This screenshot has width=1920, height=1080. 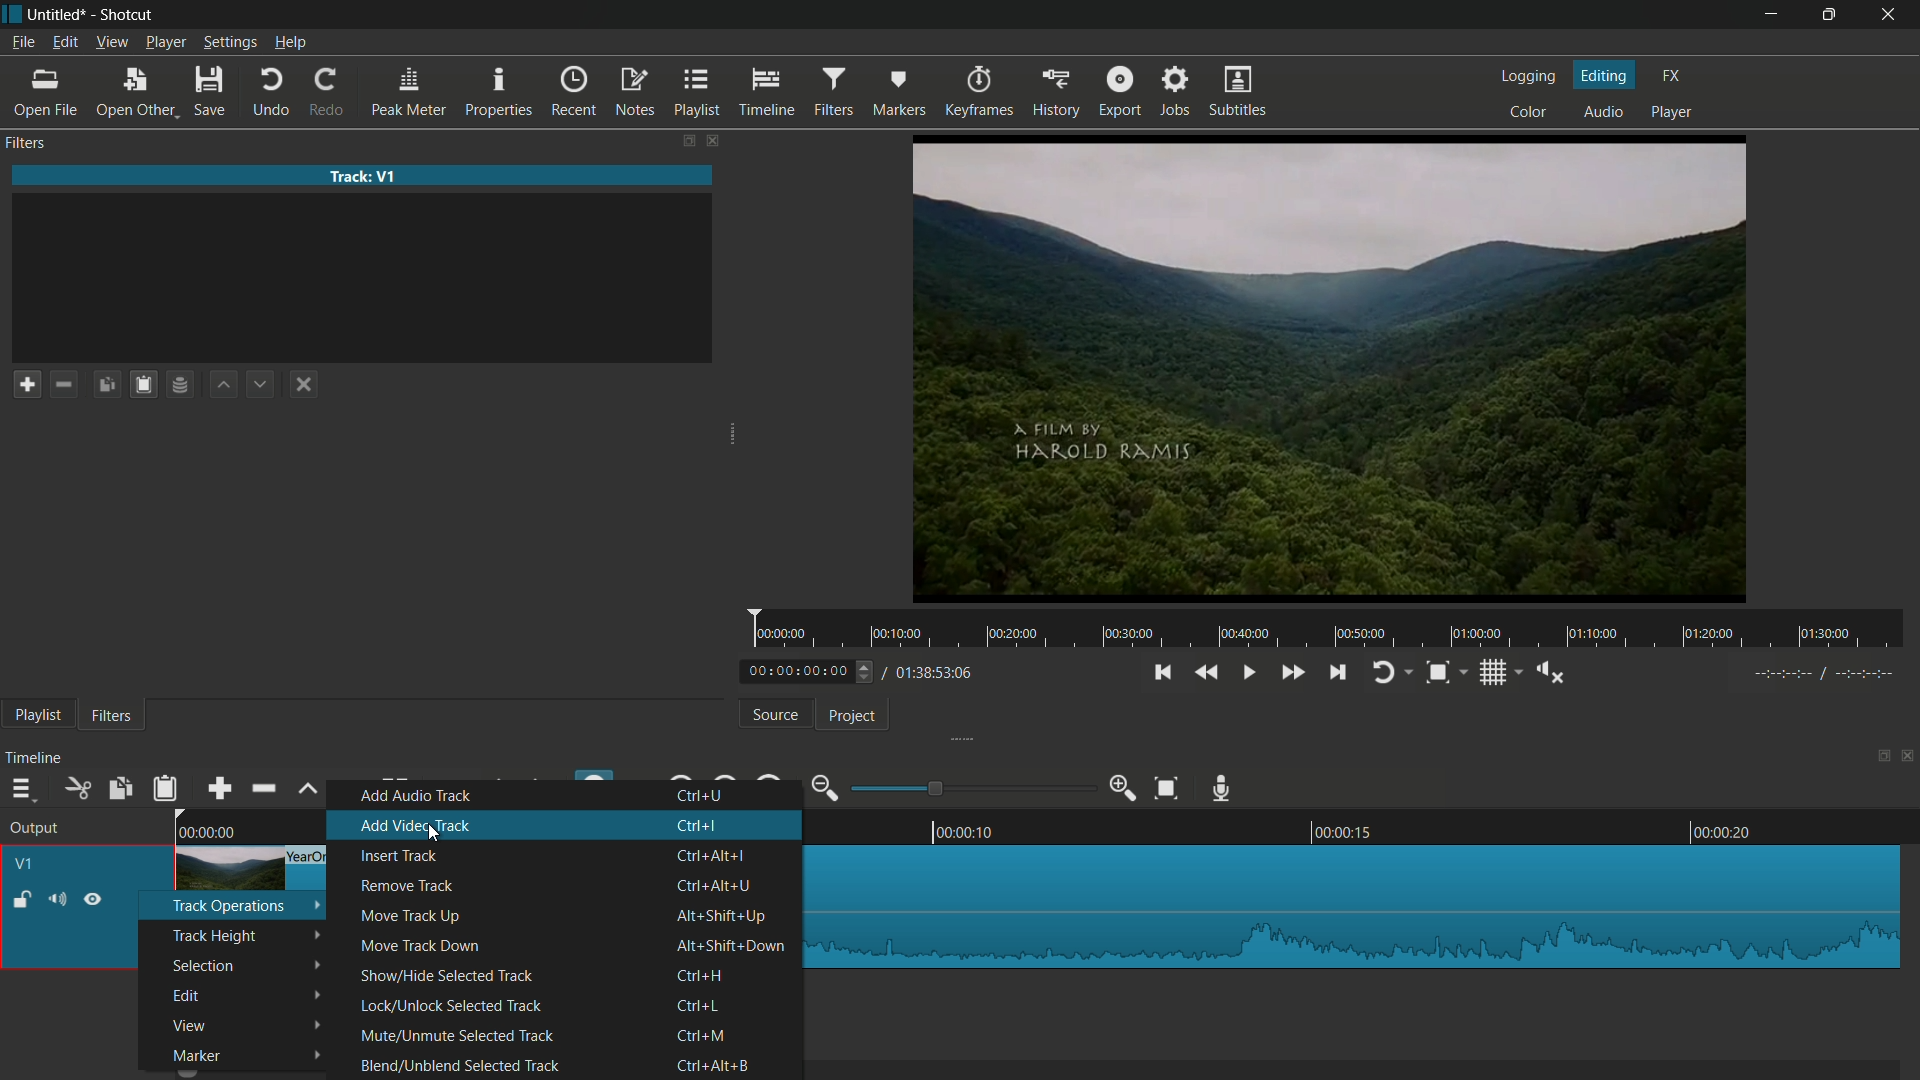 What do you see at coordinates (1124, 789) in the screenshot?
I see `zoom in` at bounding box center [1124, 789].